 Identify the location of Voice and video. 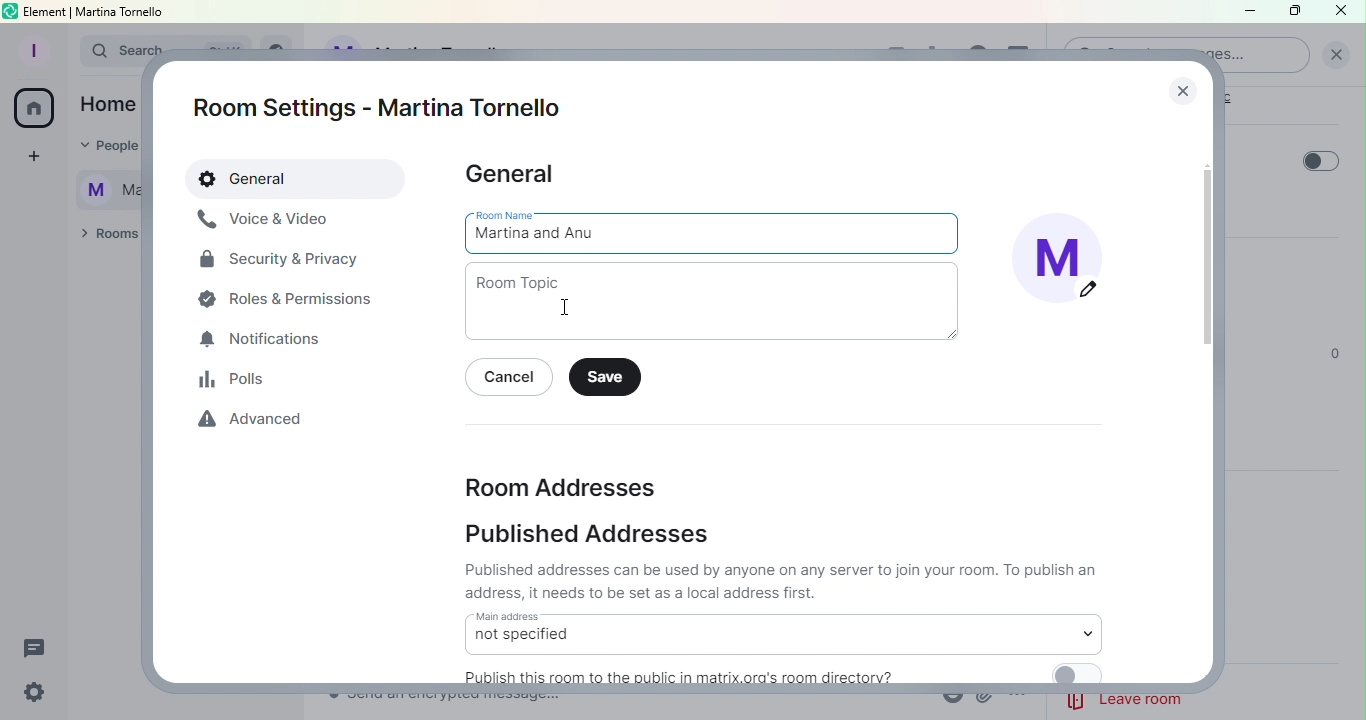
(265, 220).